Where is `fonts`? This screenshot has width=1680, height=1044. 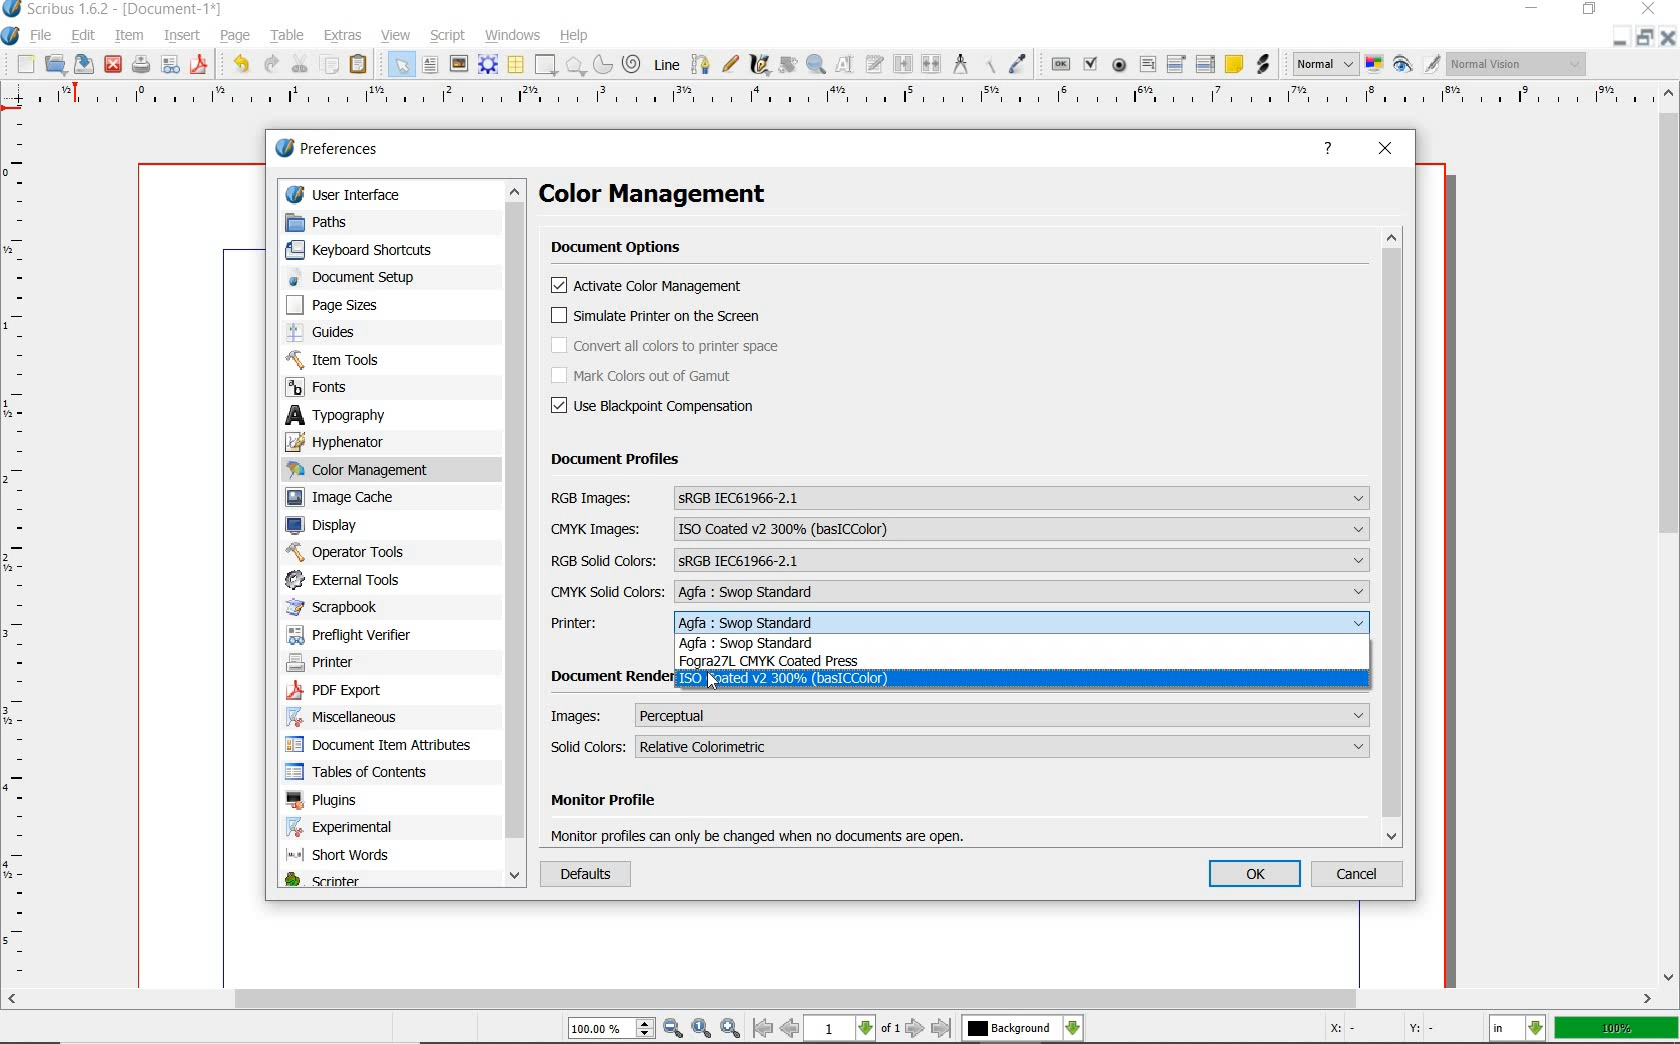
fonts is located at coordinates (355, 386).